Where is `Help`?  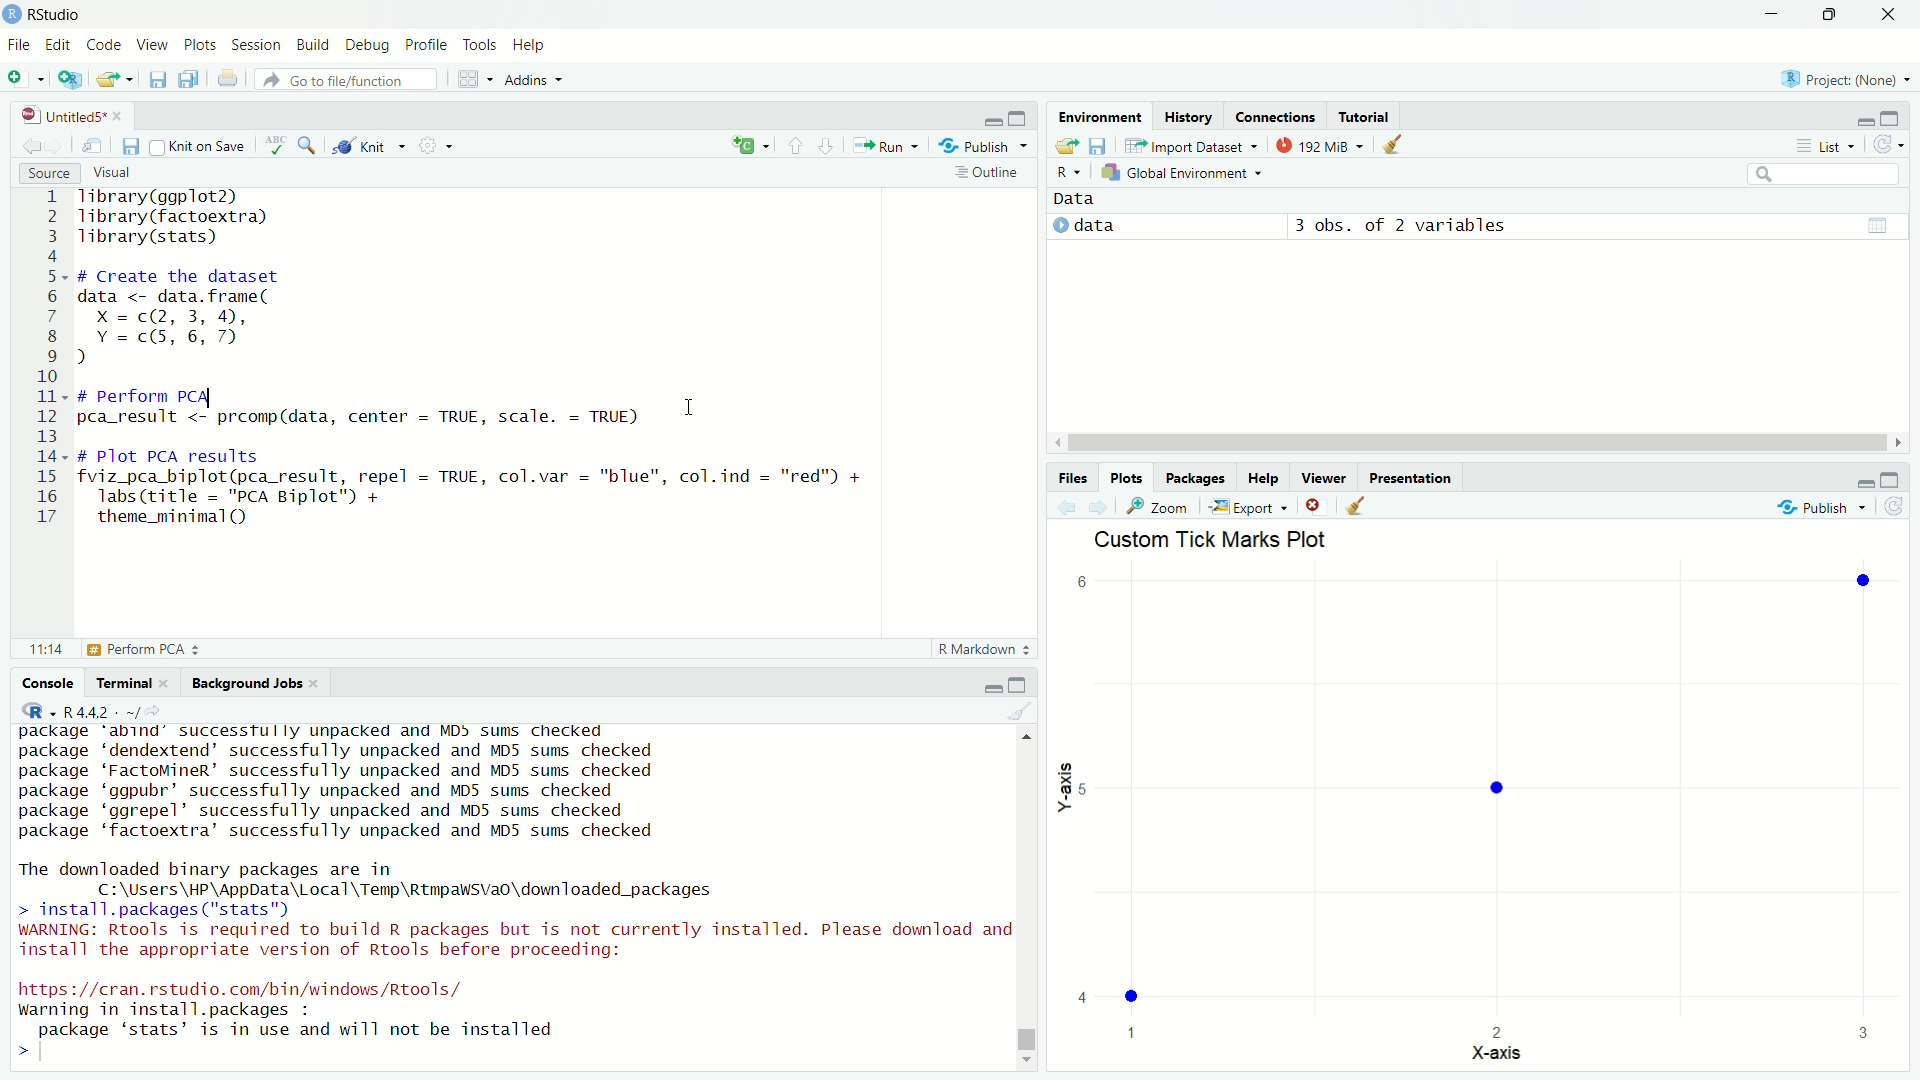
Help is located at coordinates (531, 45).